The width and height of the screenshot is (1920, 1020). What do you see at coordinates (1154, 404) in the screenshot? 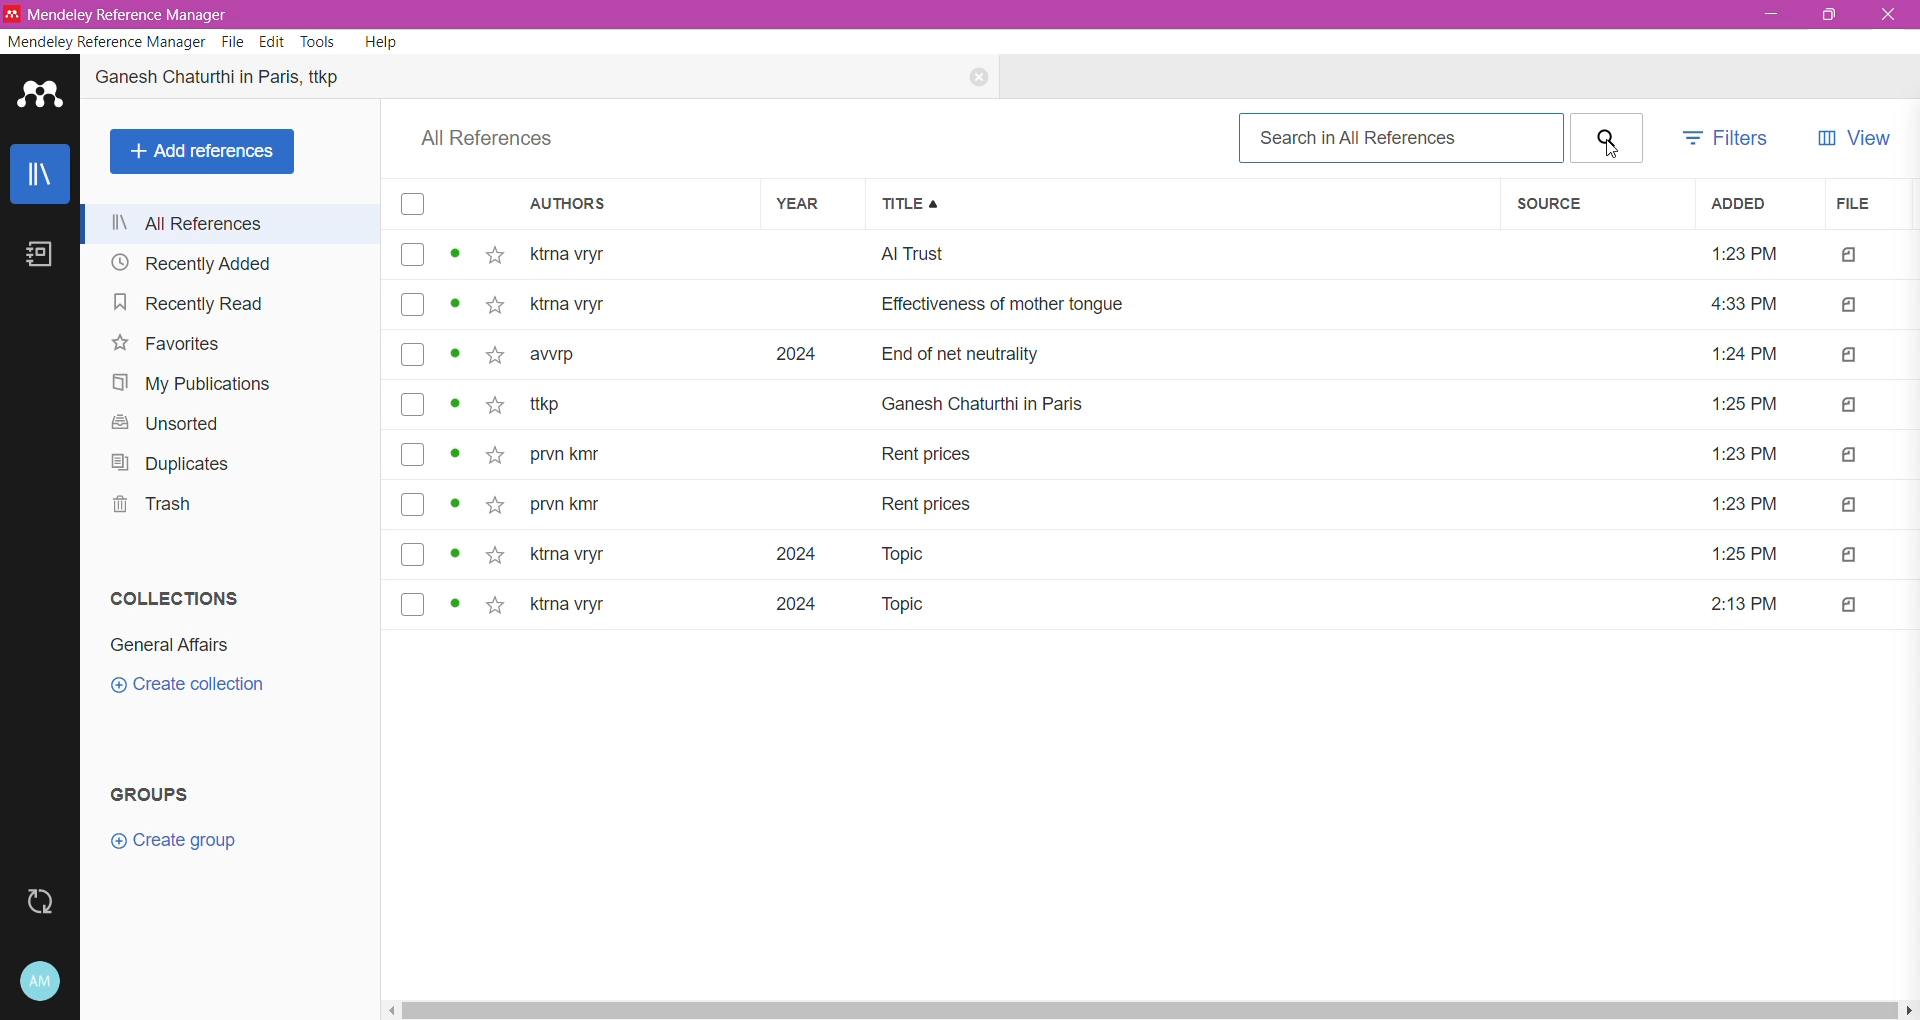
I see `r ttkp Ganesh Chaturthi in Paris 1:25 PM` at bounding box center [1154, 404].